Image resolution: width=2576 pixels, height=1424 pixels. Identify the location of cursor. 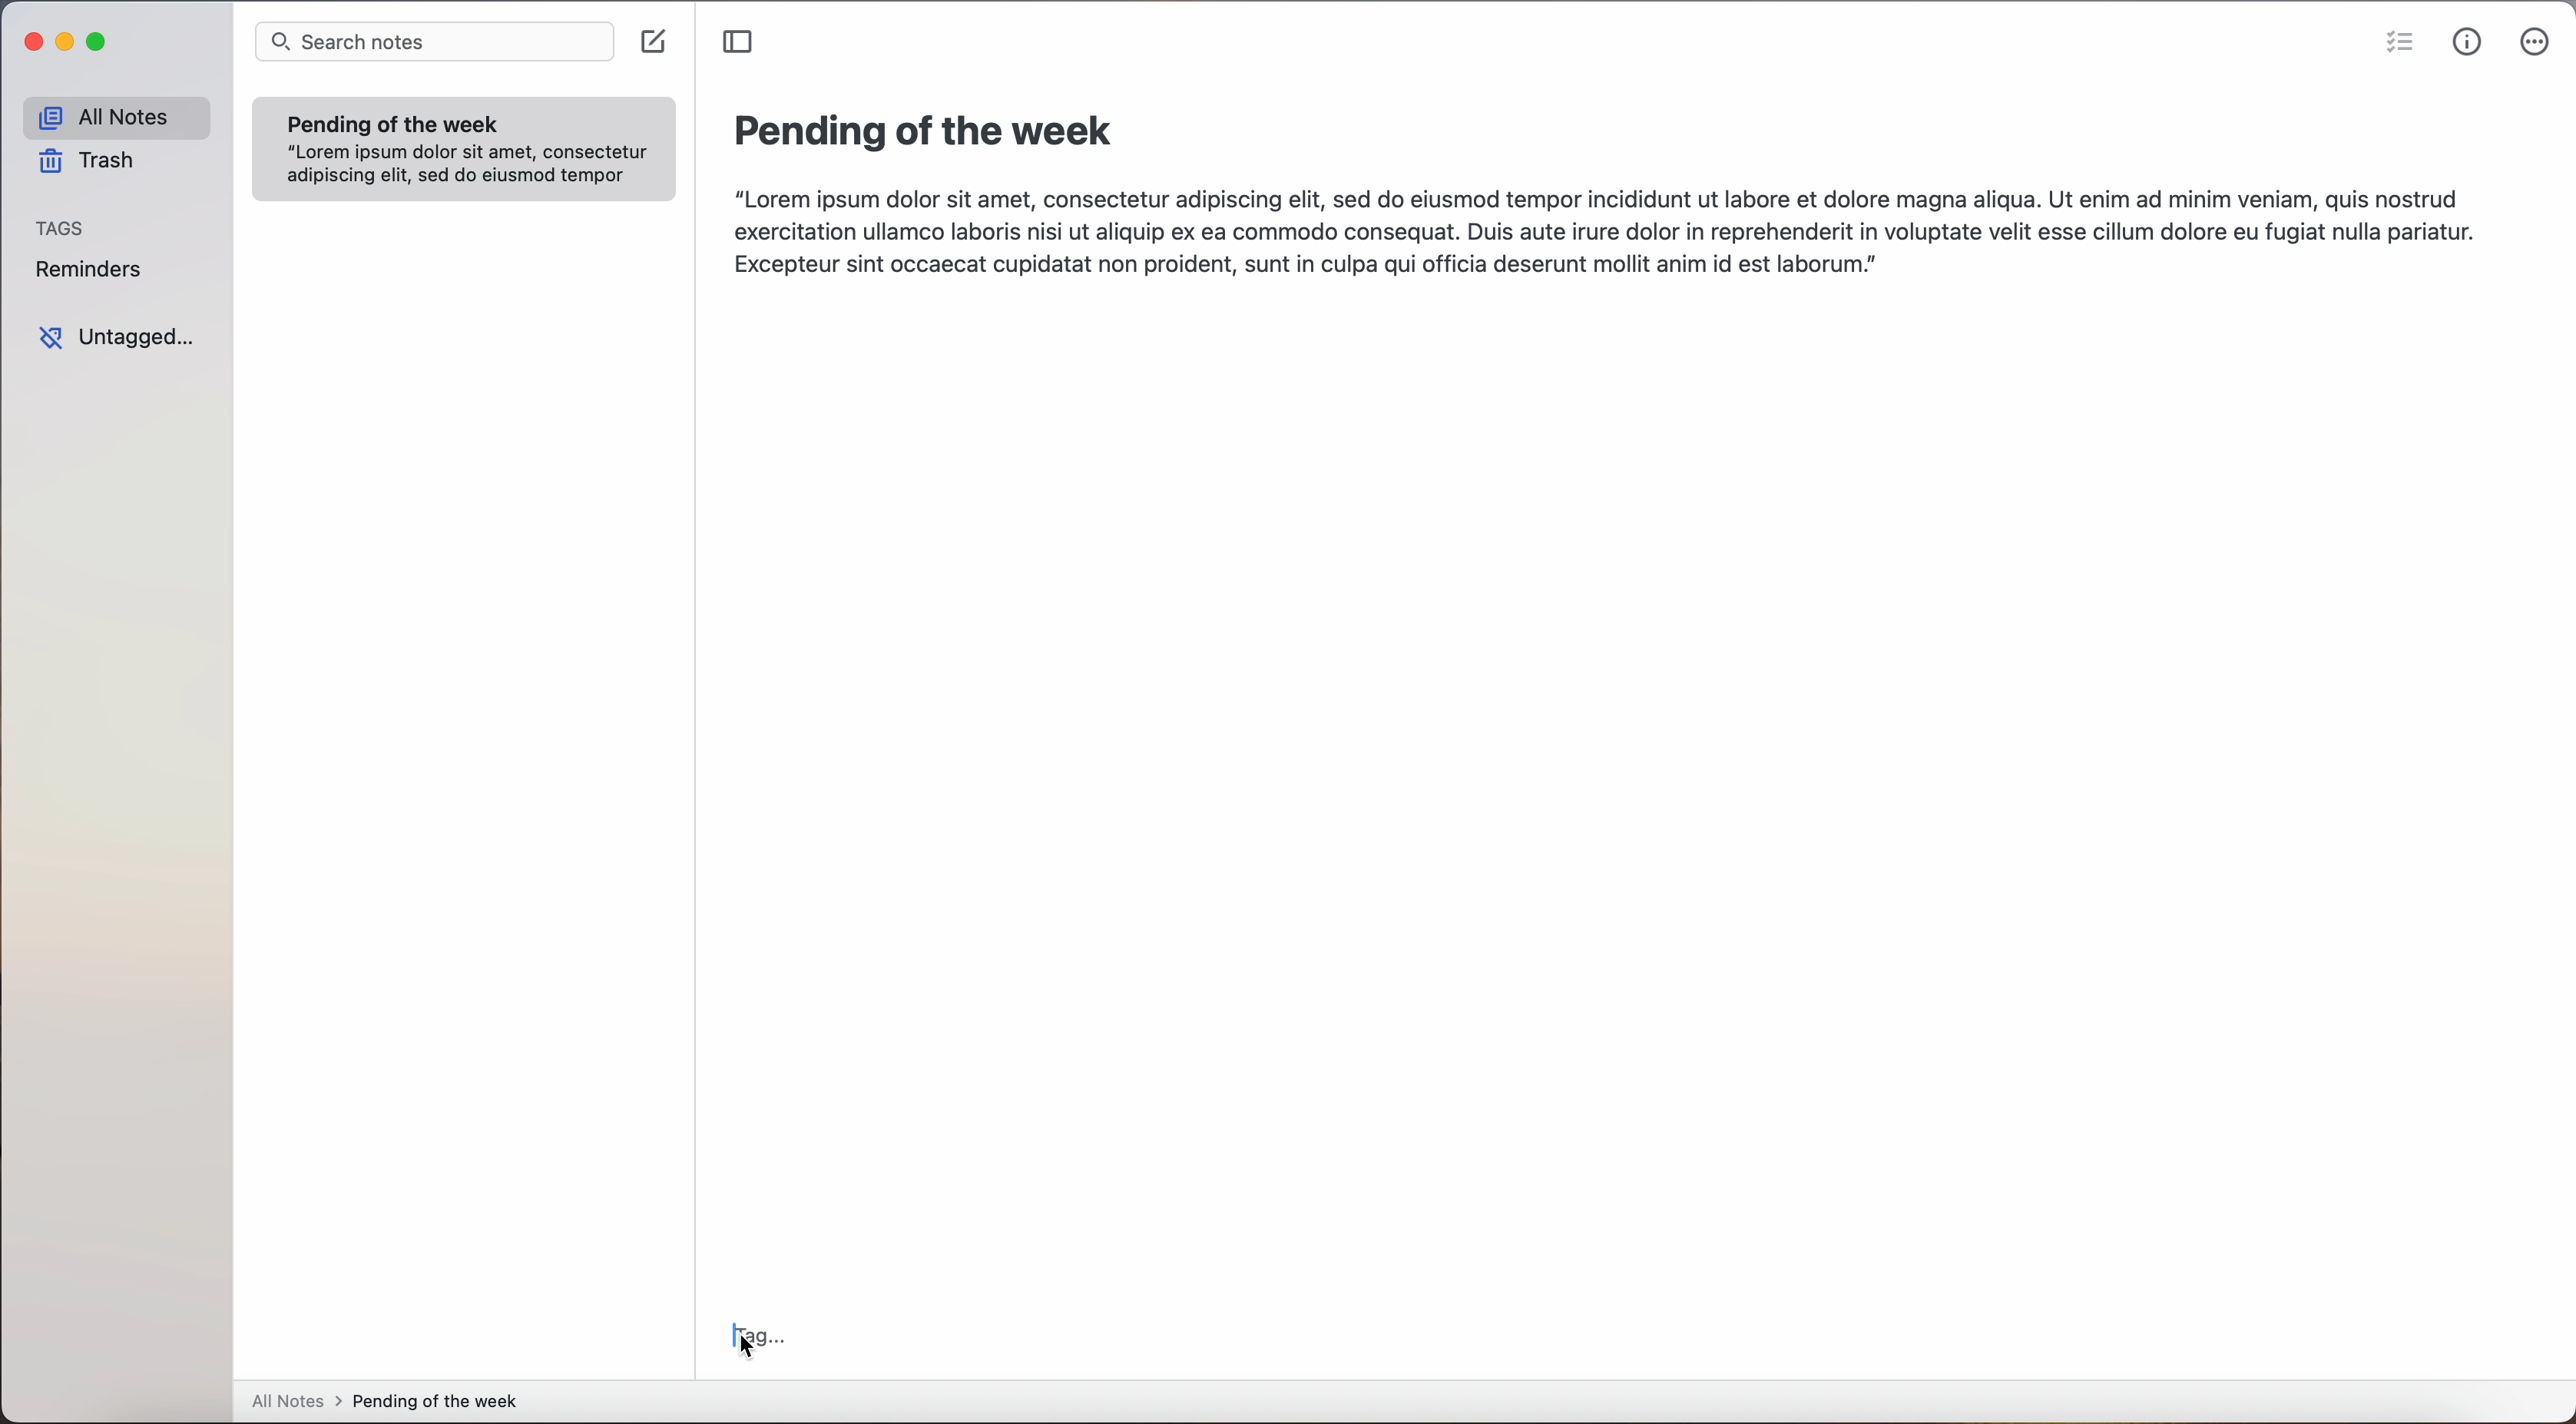
(735, 1350).